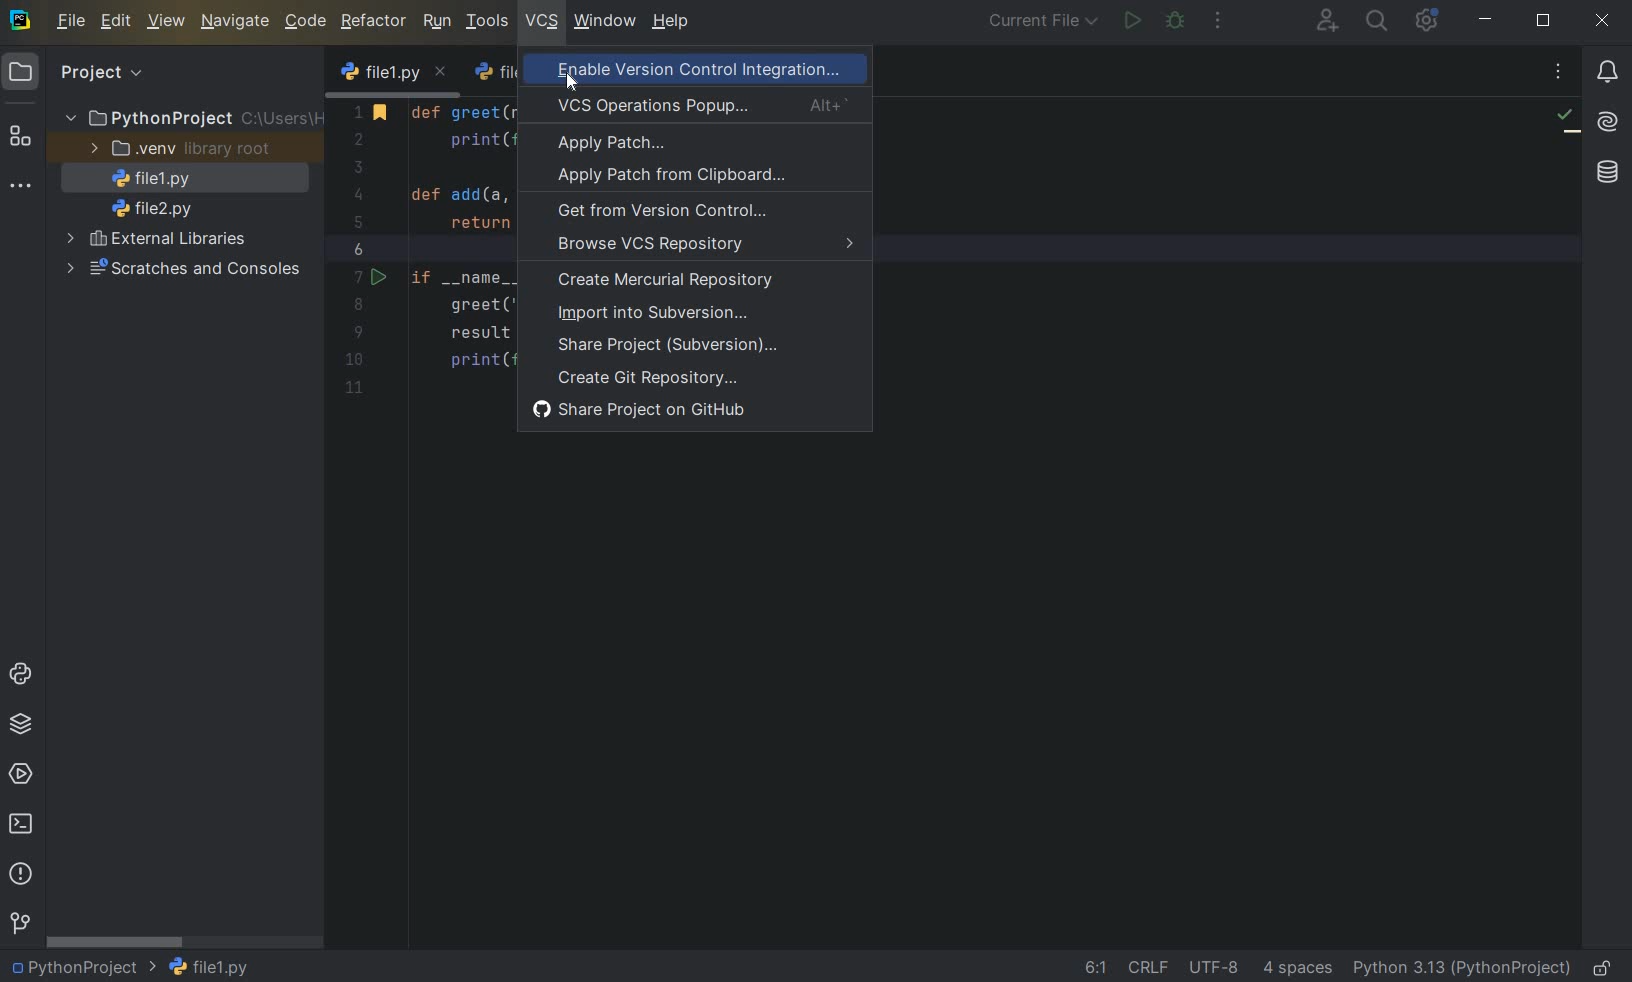  I want to click on system logo, so click(21, 21).